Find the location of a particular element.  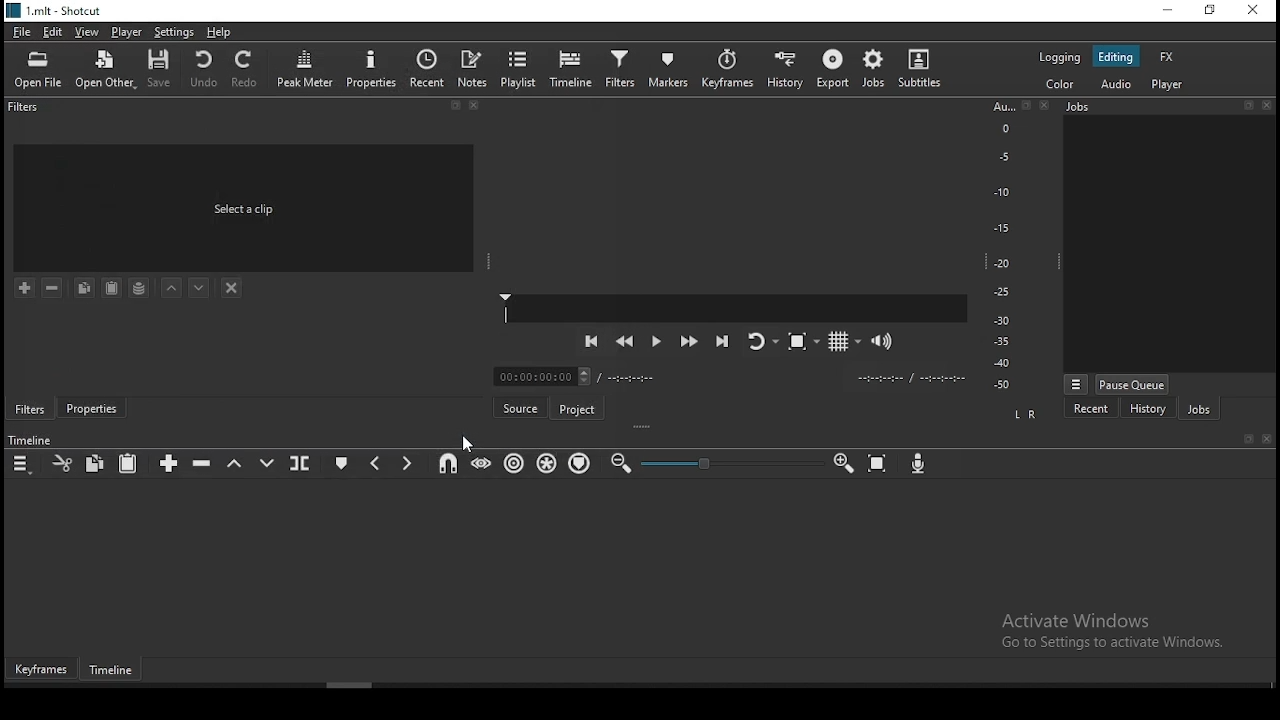

record audio is located at coordinates (919, 465).